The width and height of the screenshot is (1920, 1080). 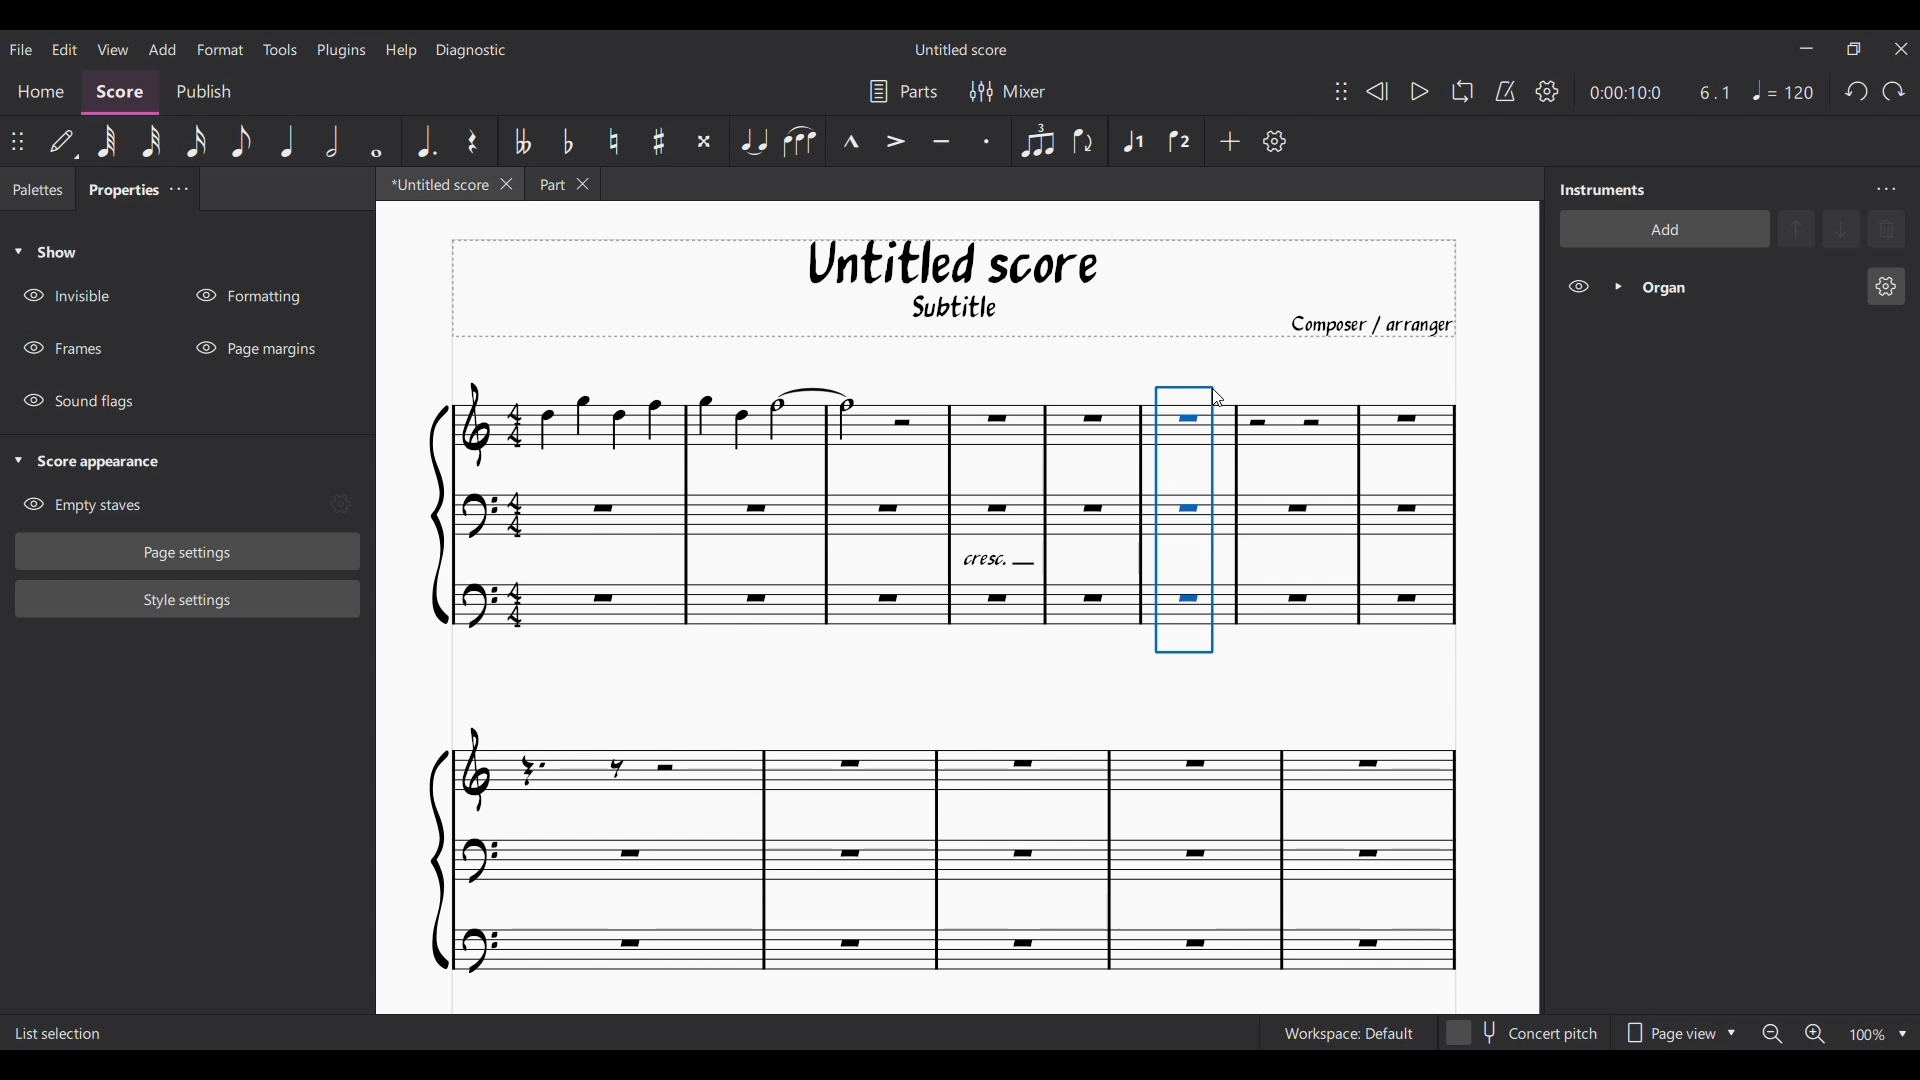 What do you see at coordinates (1664, 228) in the screenshot?
I see `Add instrument` at bounding box center [1664, 228].